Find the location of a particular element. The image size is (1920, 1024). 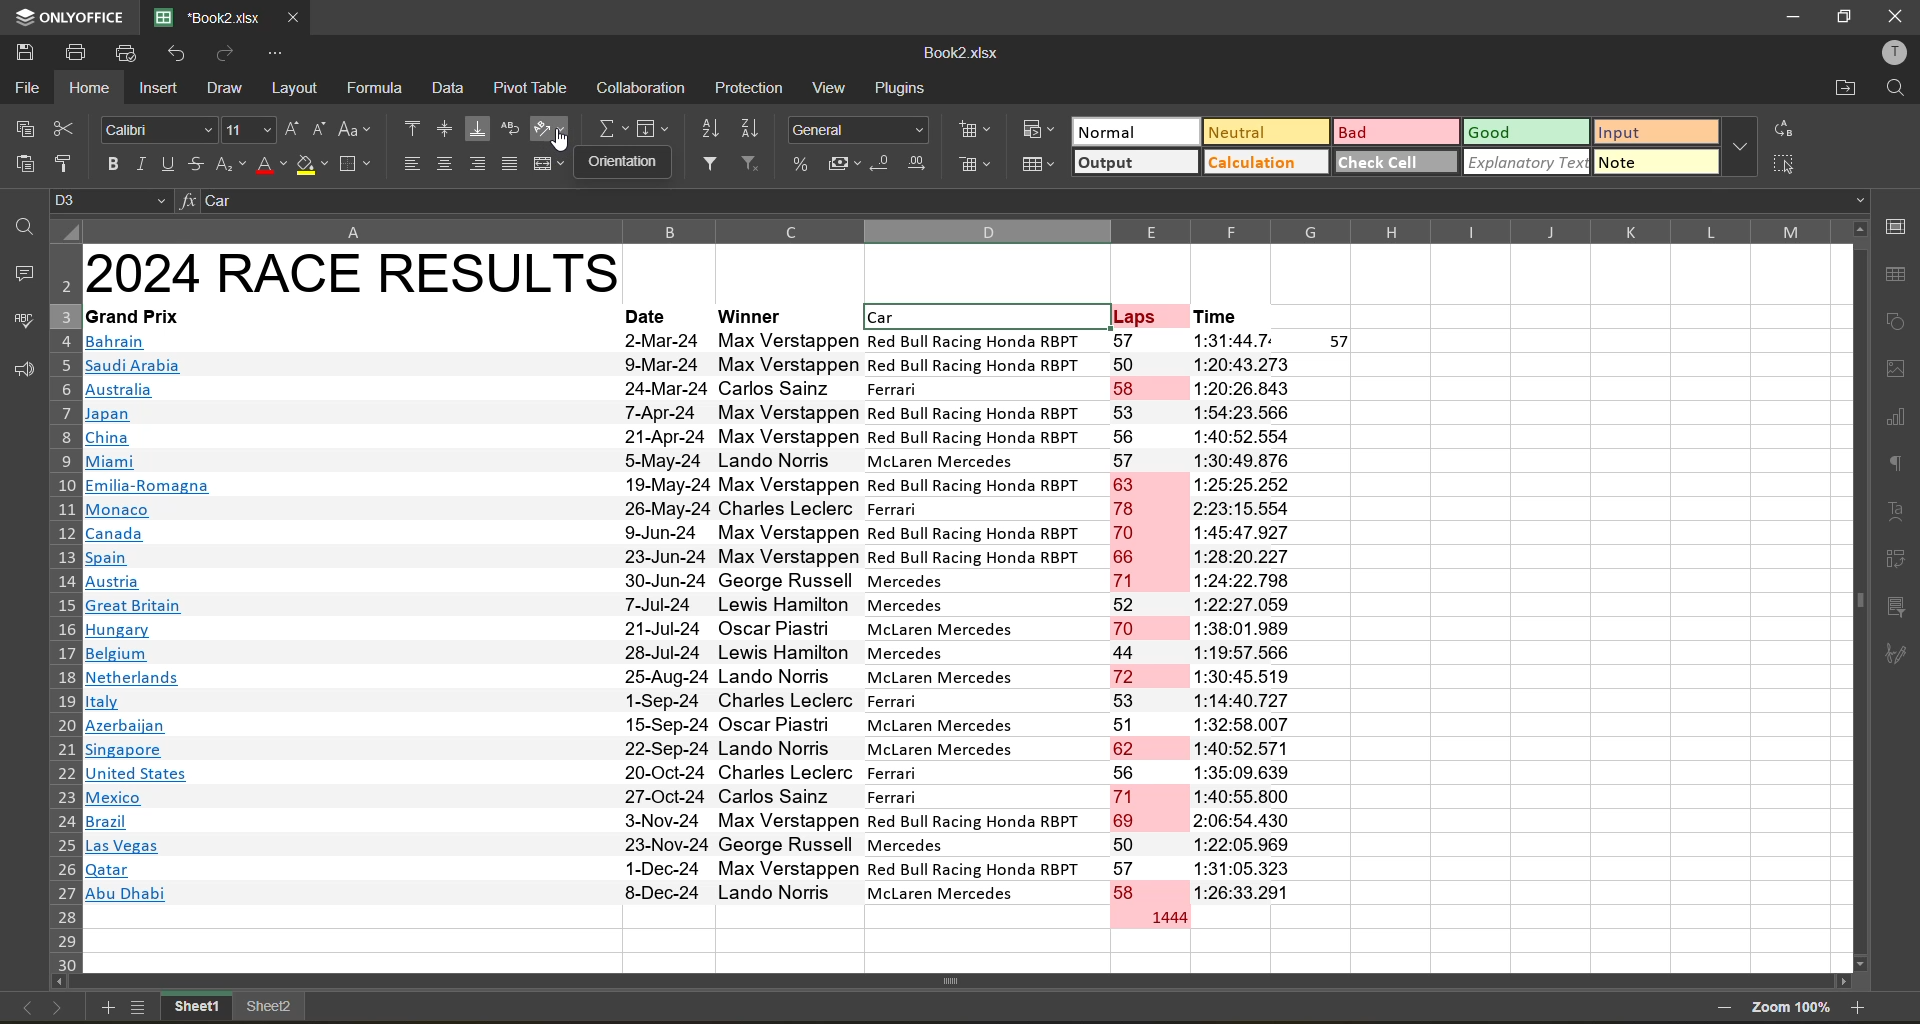

Vertical scroll is located at coordinates (1856, 601).